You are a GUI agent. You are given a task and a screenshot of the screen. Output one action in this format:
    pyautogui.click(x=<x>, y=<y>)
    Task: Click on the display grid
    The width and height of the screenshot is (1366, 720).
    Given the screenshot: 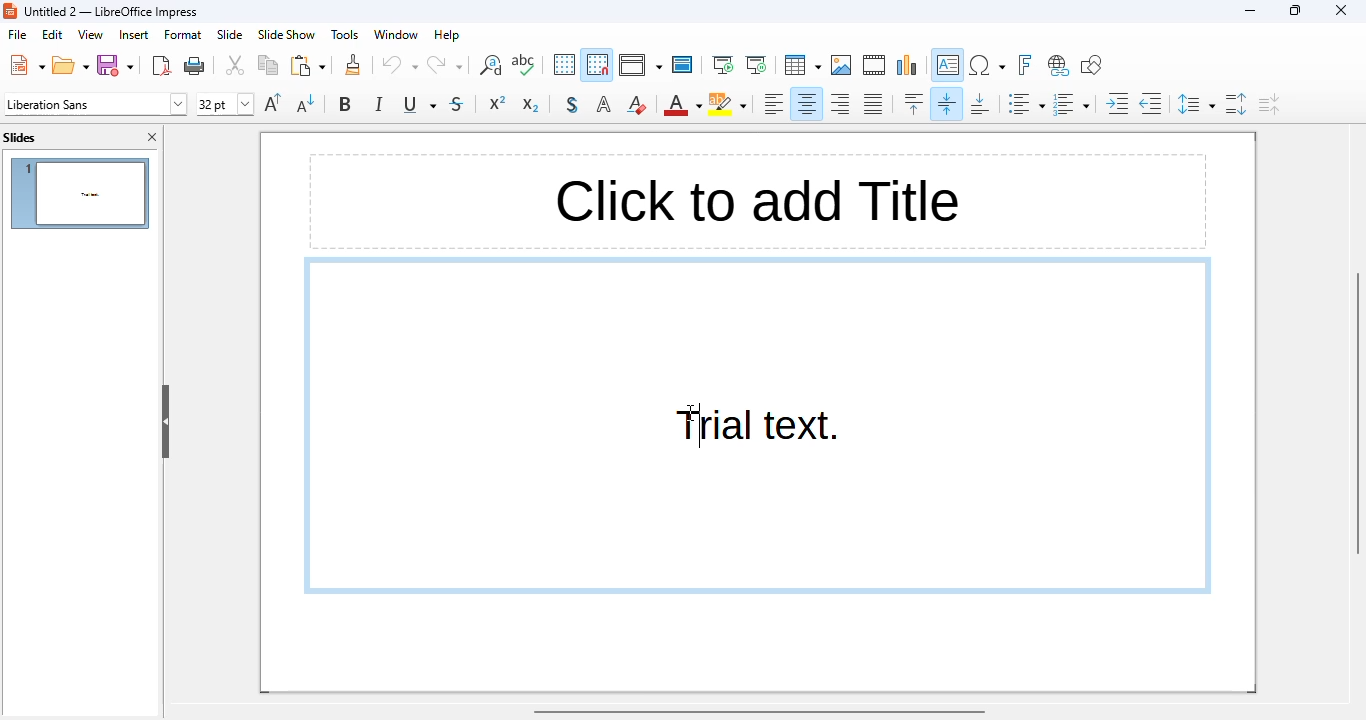 What is the action you would take?
    pyautogui.click(x=563, y=65)
    